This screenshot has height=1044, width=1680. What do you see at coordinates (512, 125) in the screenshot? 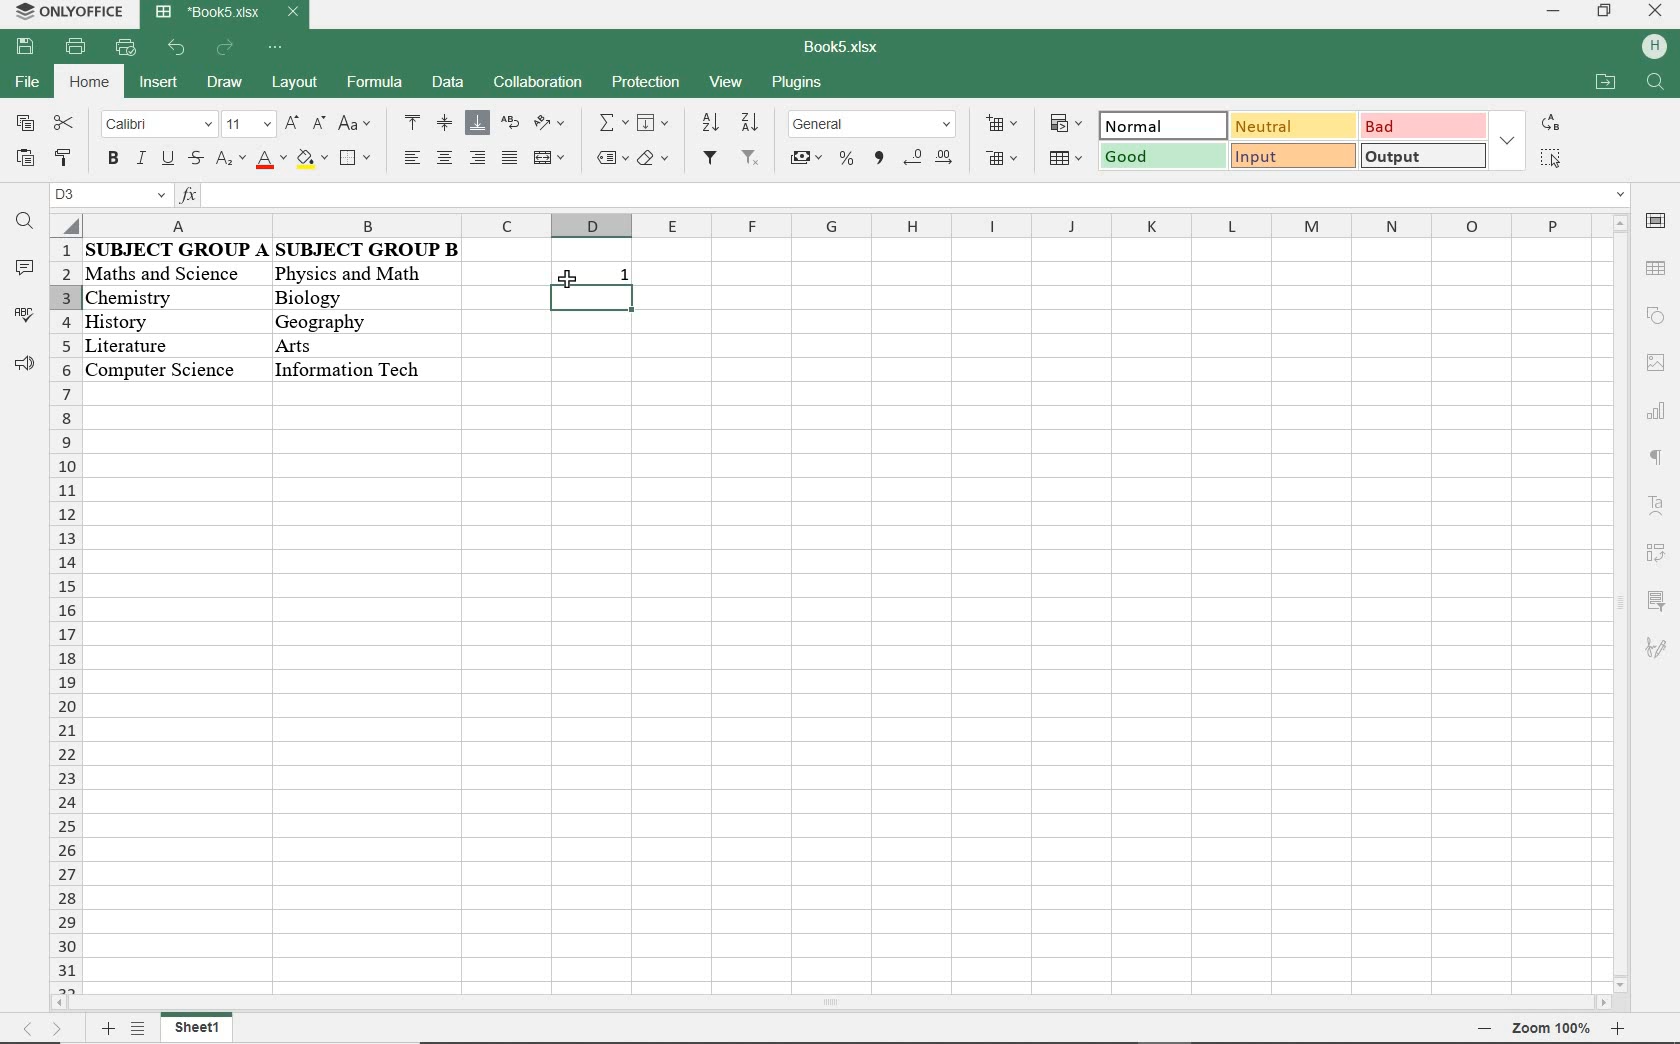
I see `wrap text` at bounding box center [512, 125].